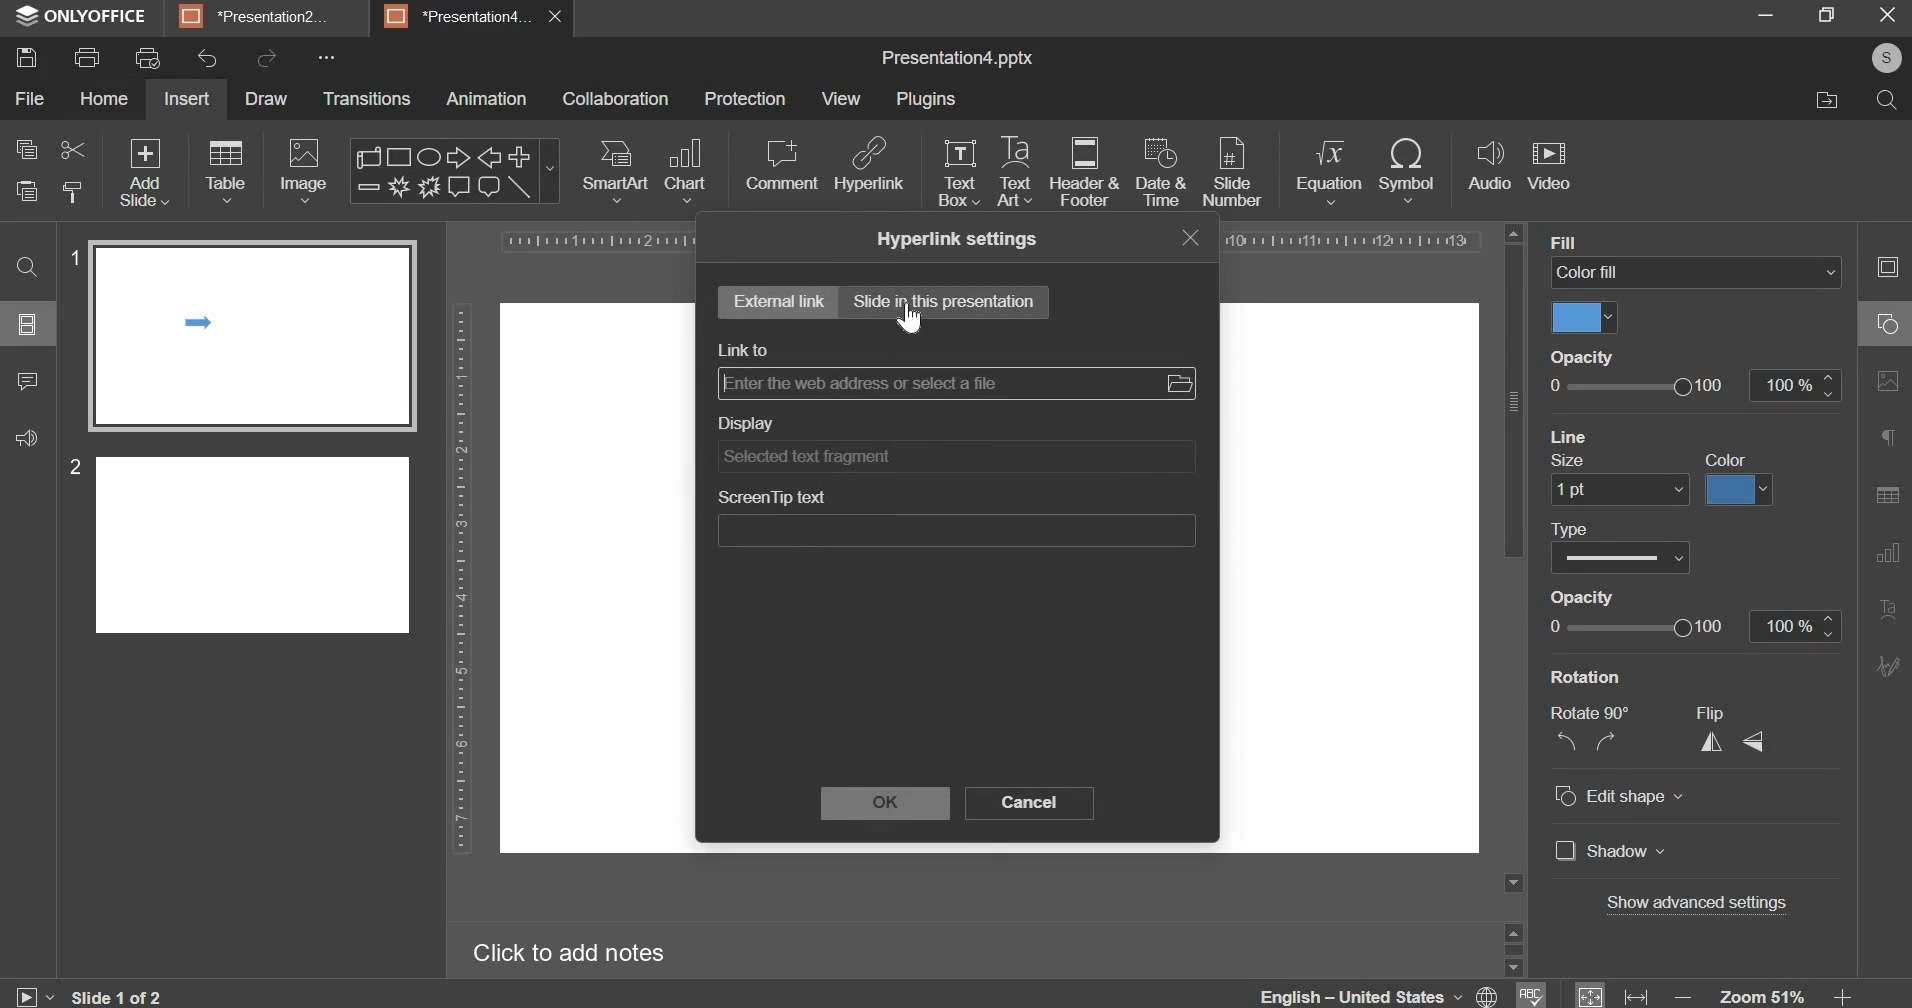 Image resolution: width=1912 pixels, height=1008 pixels. I want to click on view, so click(839, 99).